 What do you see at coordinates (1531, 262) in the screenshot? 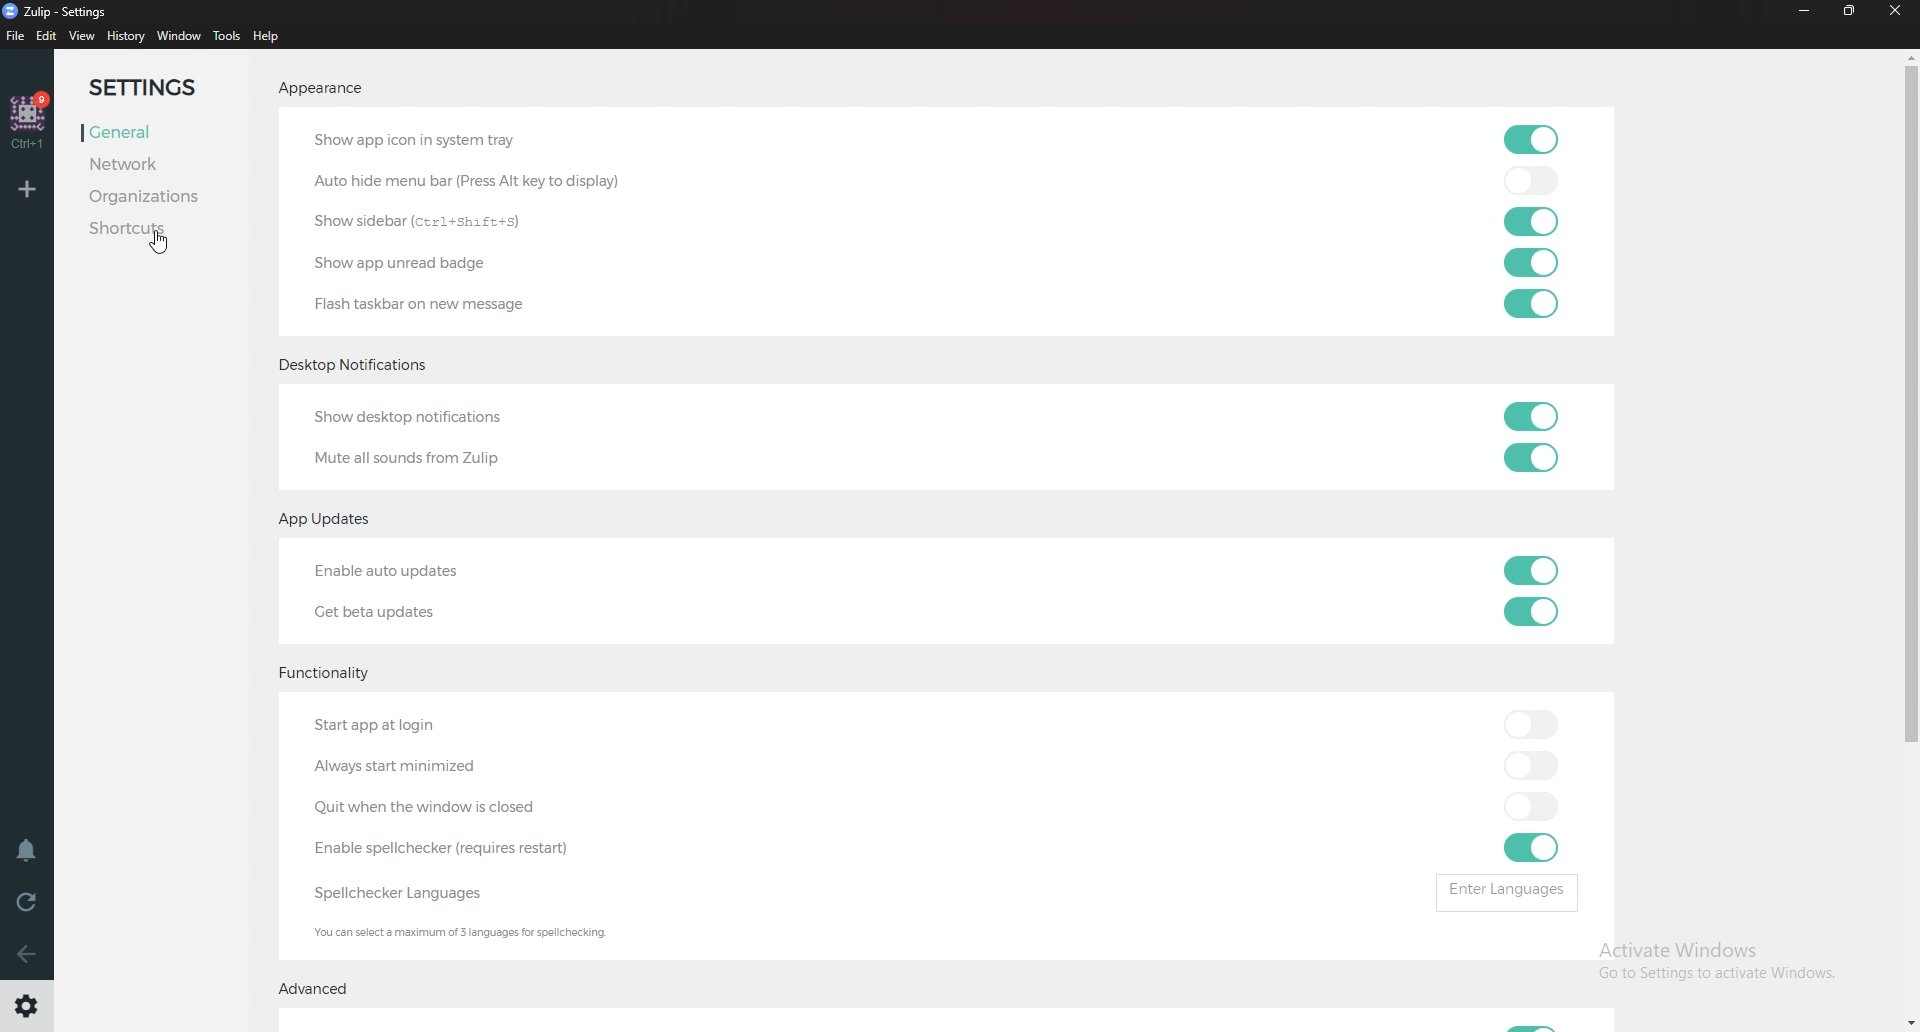
I see `toggle` at bounding box center [1531, 262].